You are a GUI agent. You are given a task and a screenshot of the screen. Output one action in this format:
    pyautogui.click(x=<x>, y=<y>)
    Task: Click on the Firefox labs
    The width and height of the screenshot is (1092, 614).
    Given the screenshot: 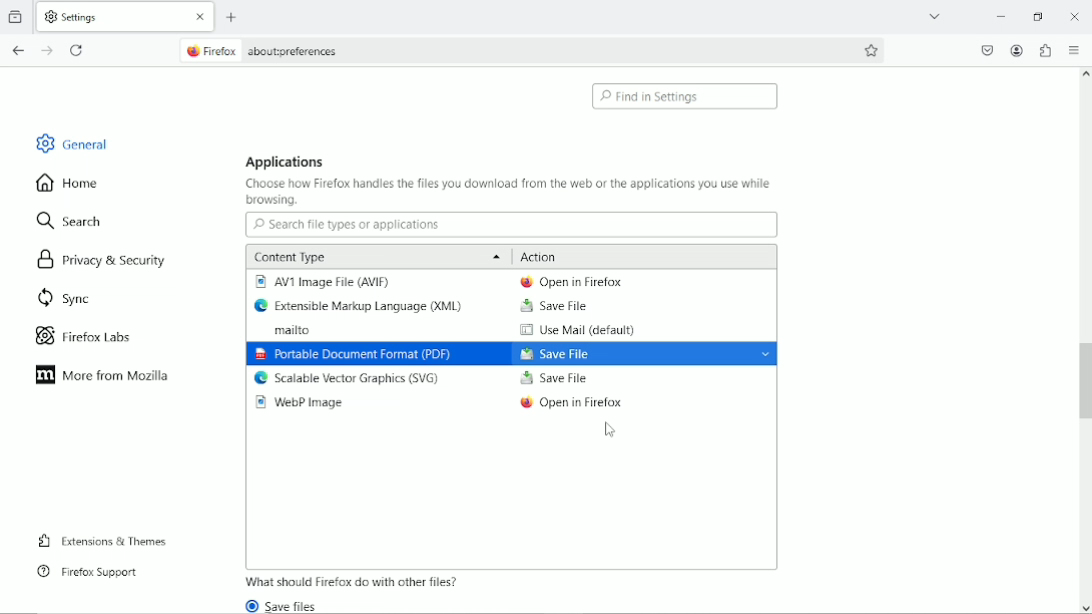 What is the action you would take?
    pyautogui.click(x=92, y=335)
    